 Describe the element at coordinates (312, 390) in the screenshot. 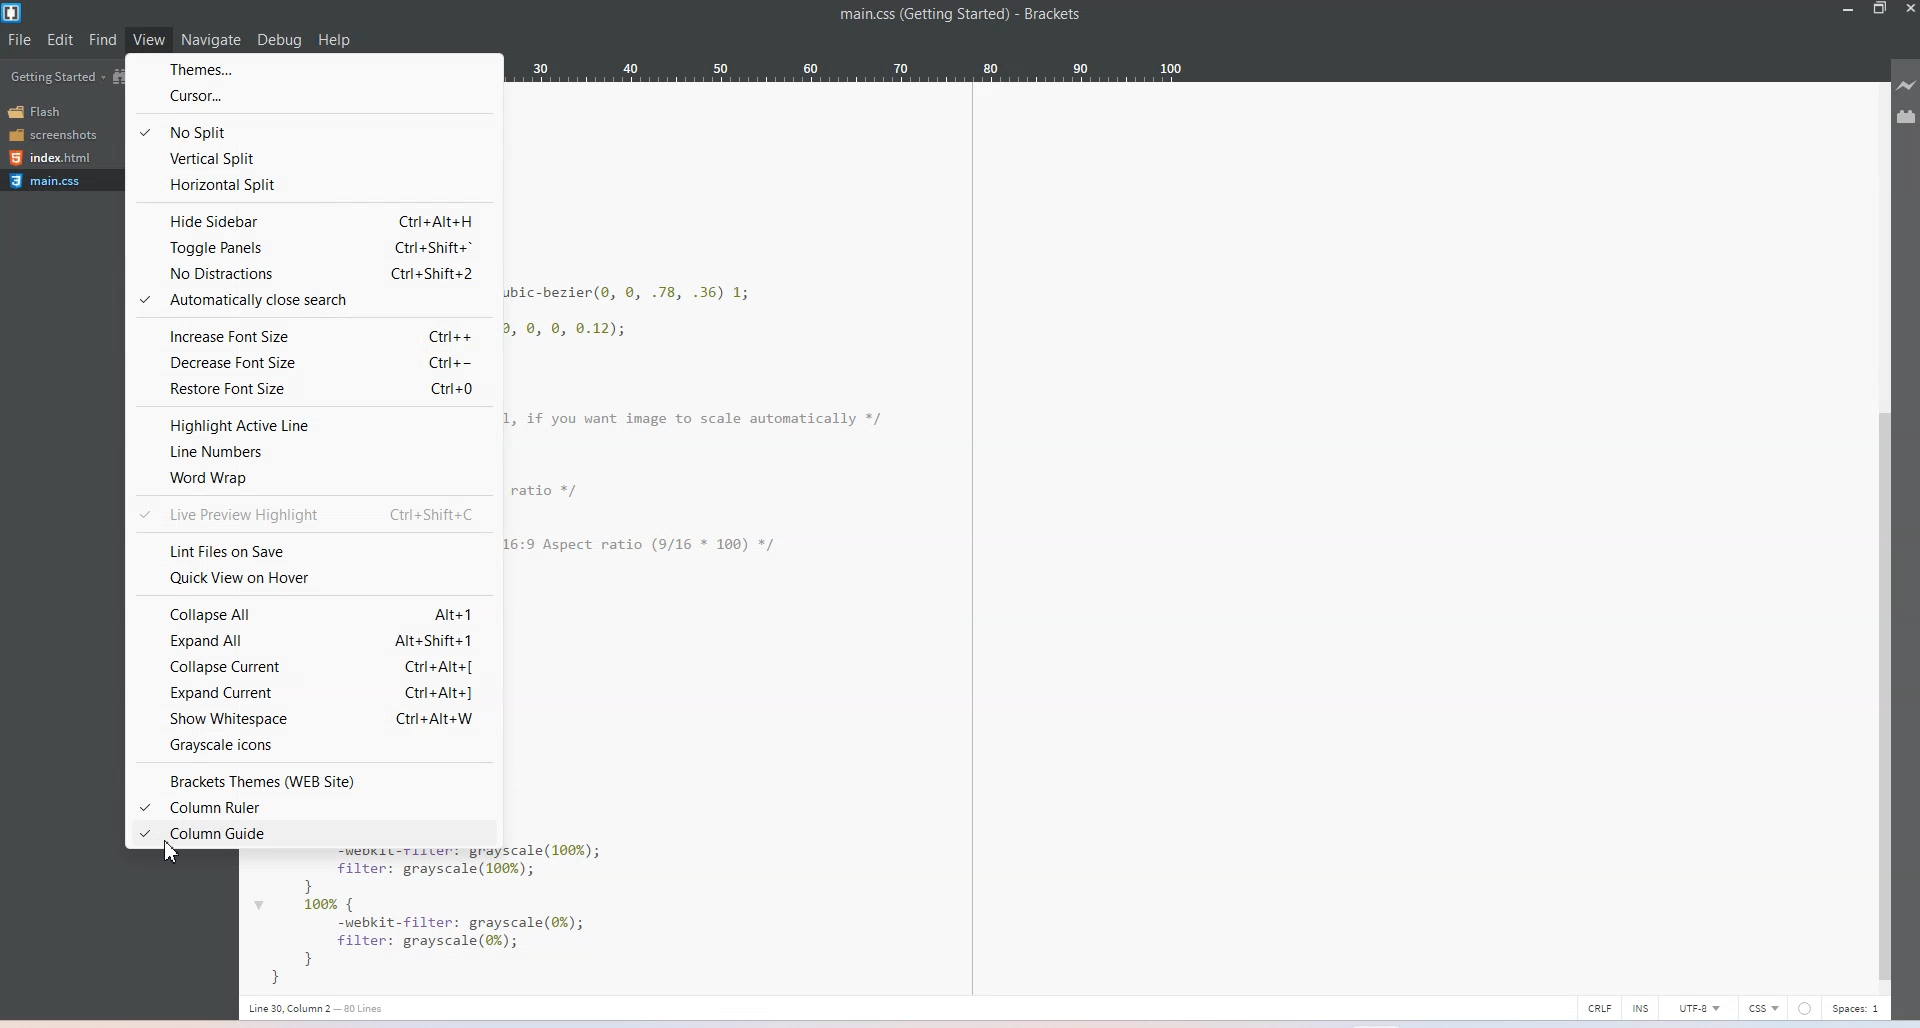

I see `Restore font size` at that location.